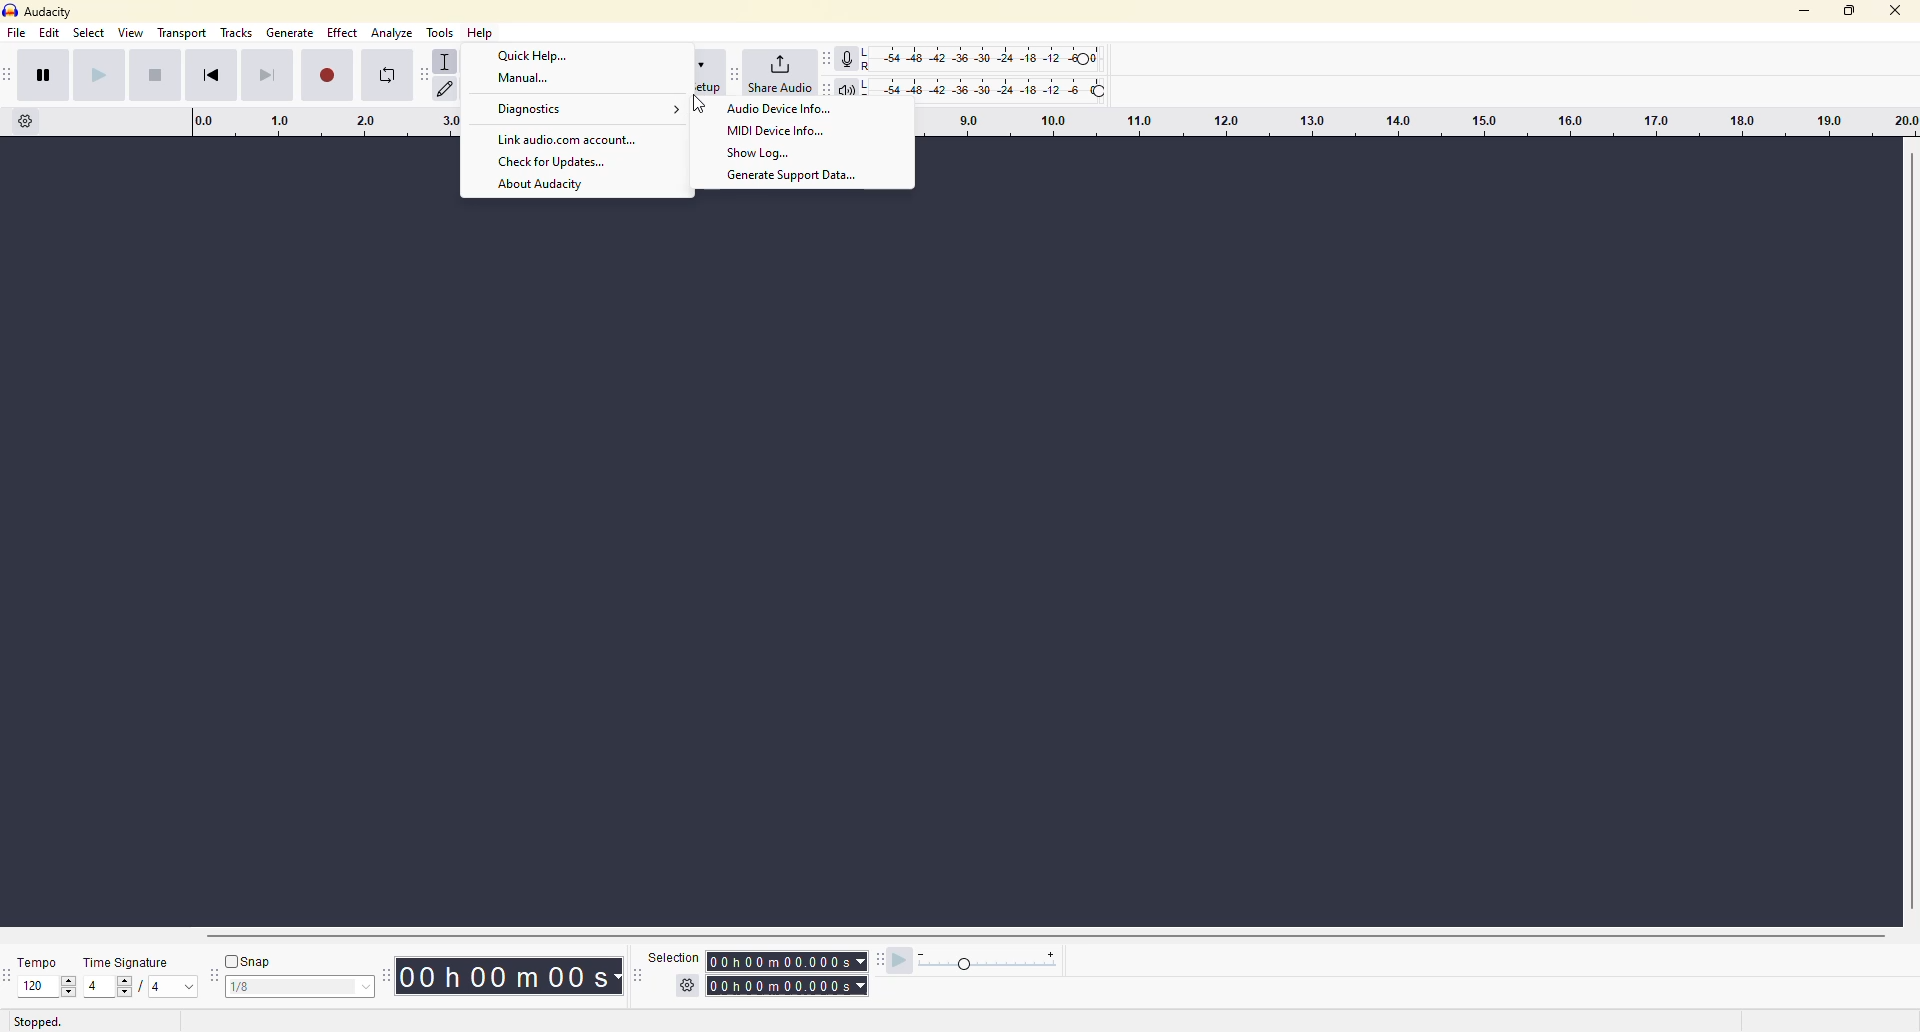 This screenshot has width=1920, height=1032. I want to click on transport, so click(181, 34).